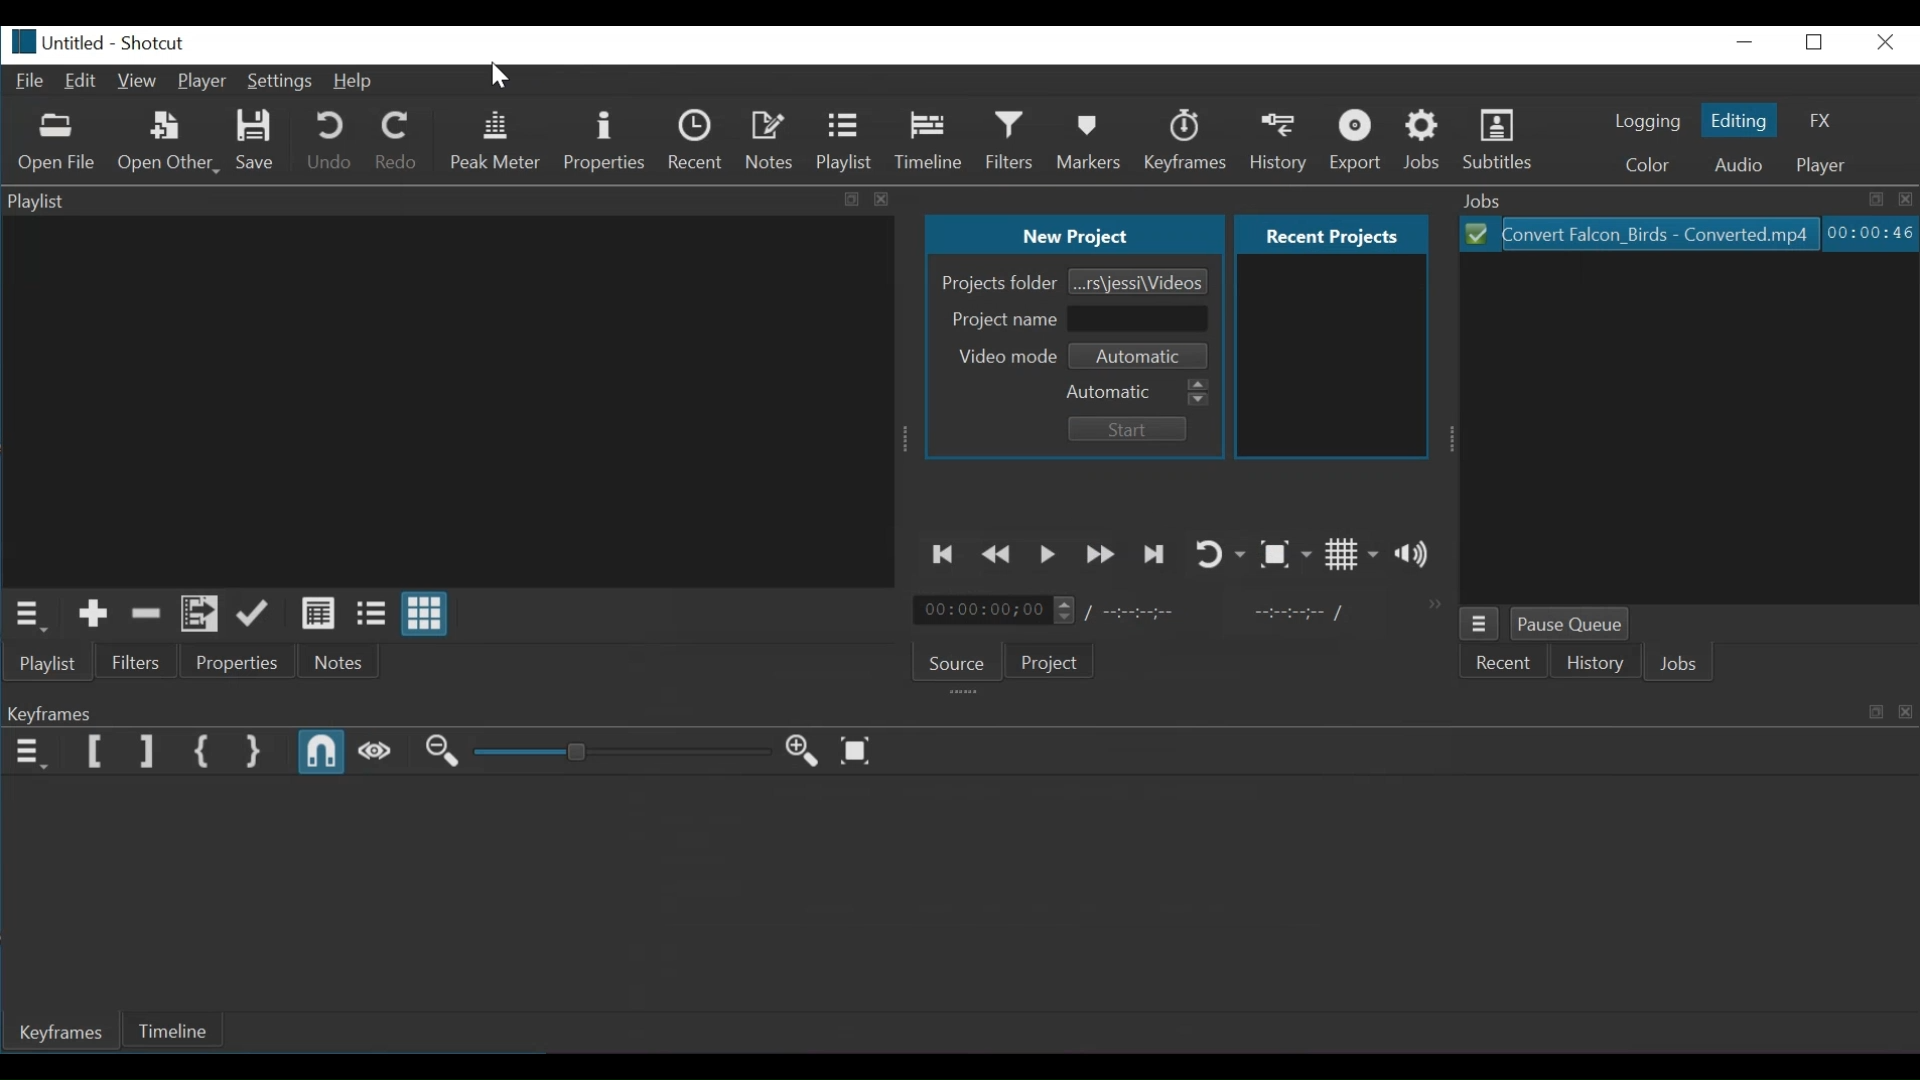 Image resolution: width=1920 pixels, height=1080 pixels. Describe the element at coordinates (1741, 167) in the screenshot. I see `Audio` at that location.